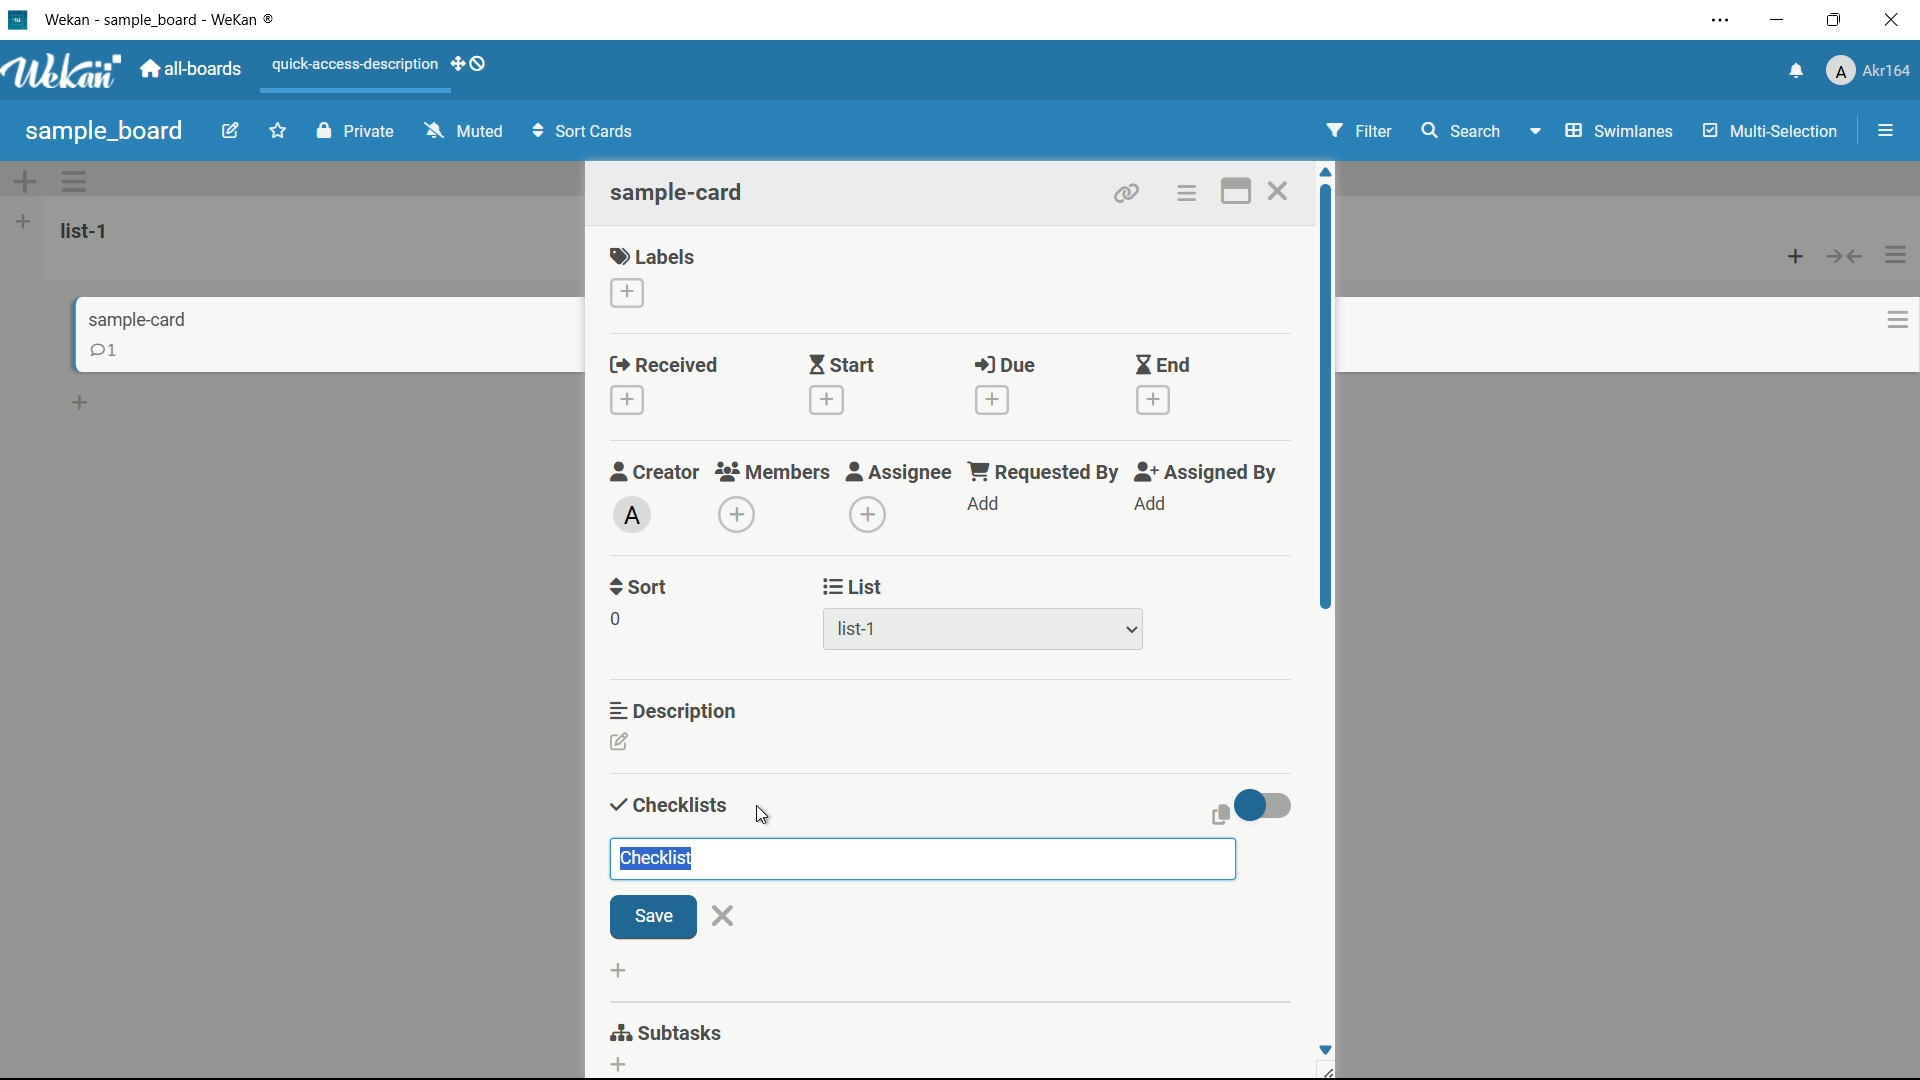  Describe the element at coordinates (625, 292) in the screenshot. I see `add label` at that location.